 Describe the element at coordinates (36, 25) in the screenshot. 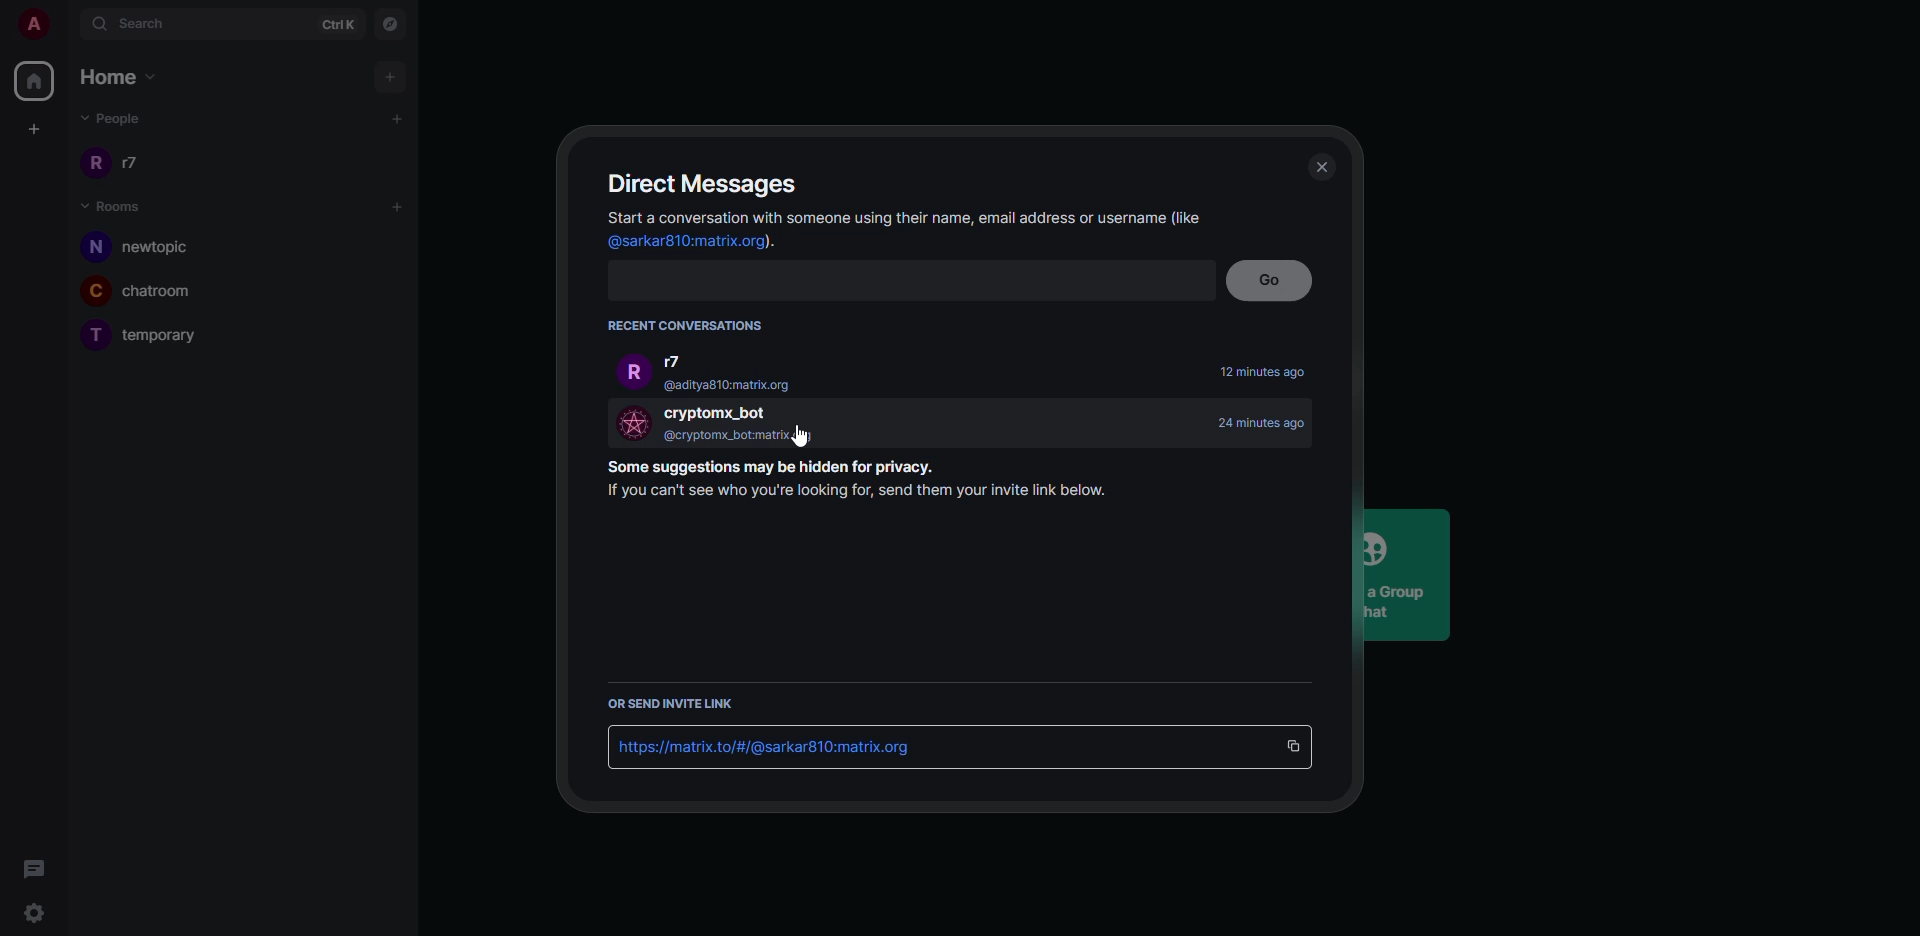

I see `account` at that location.